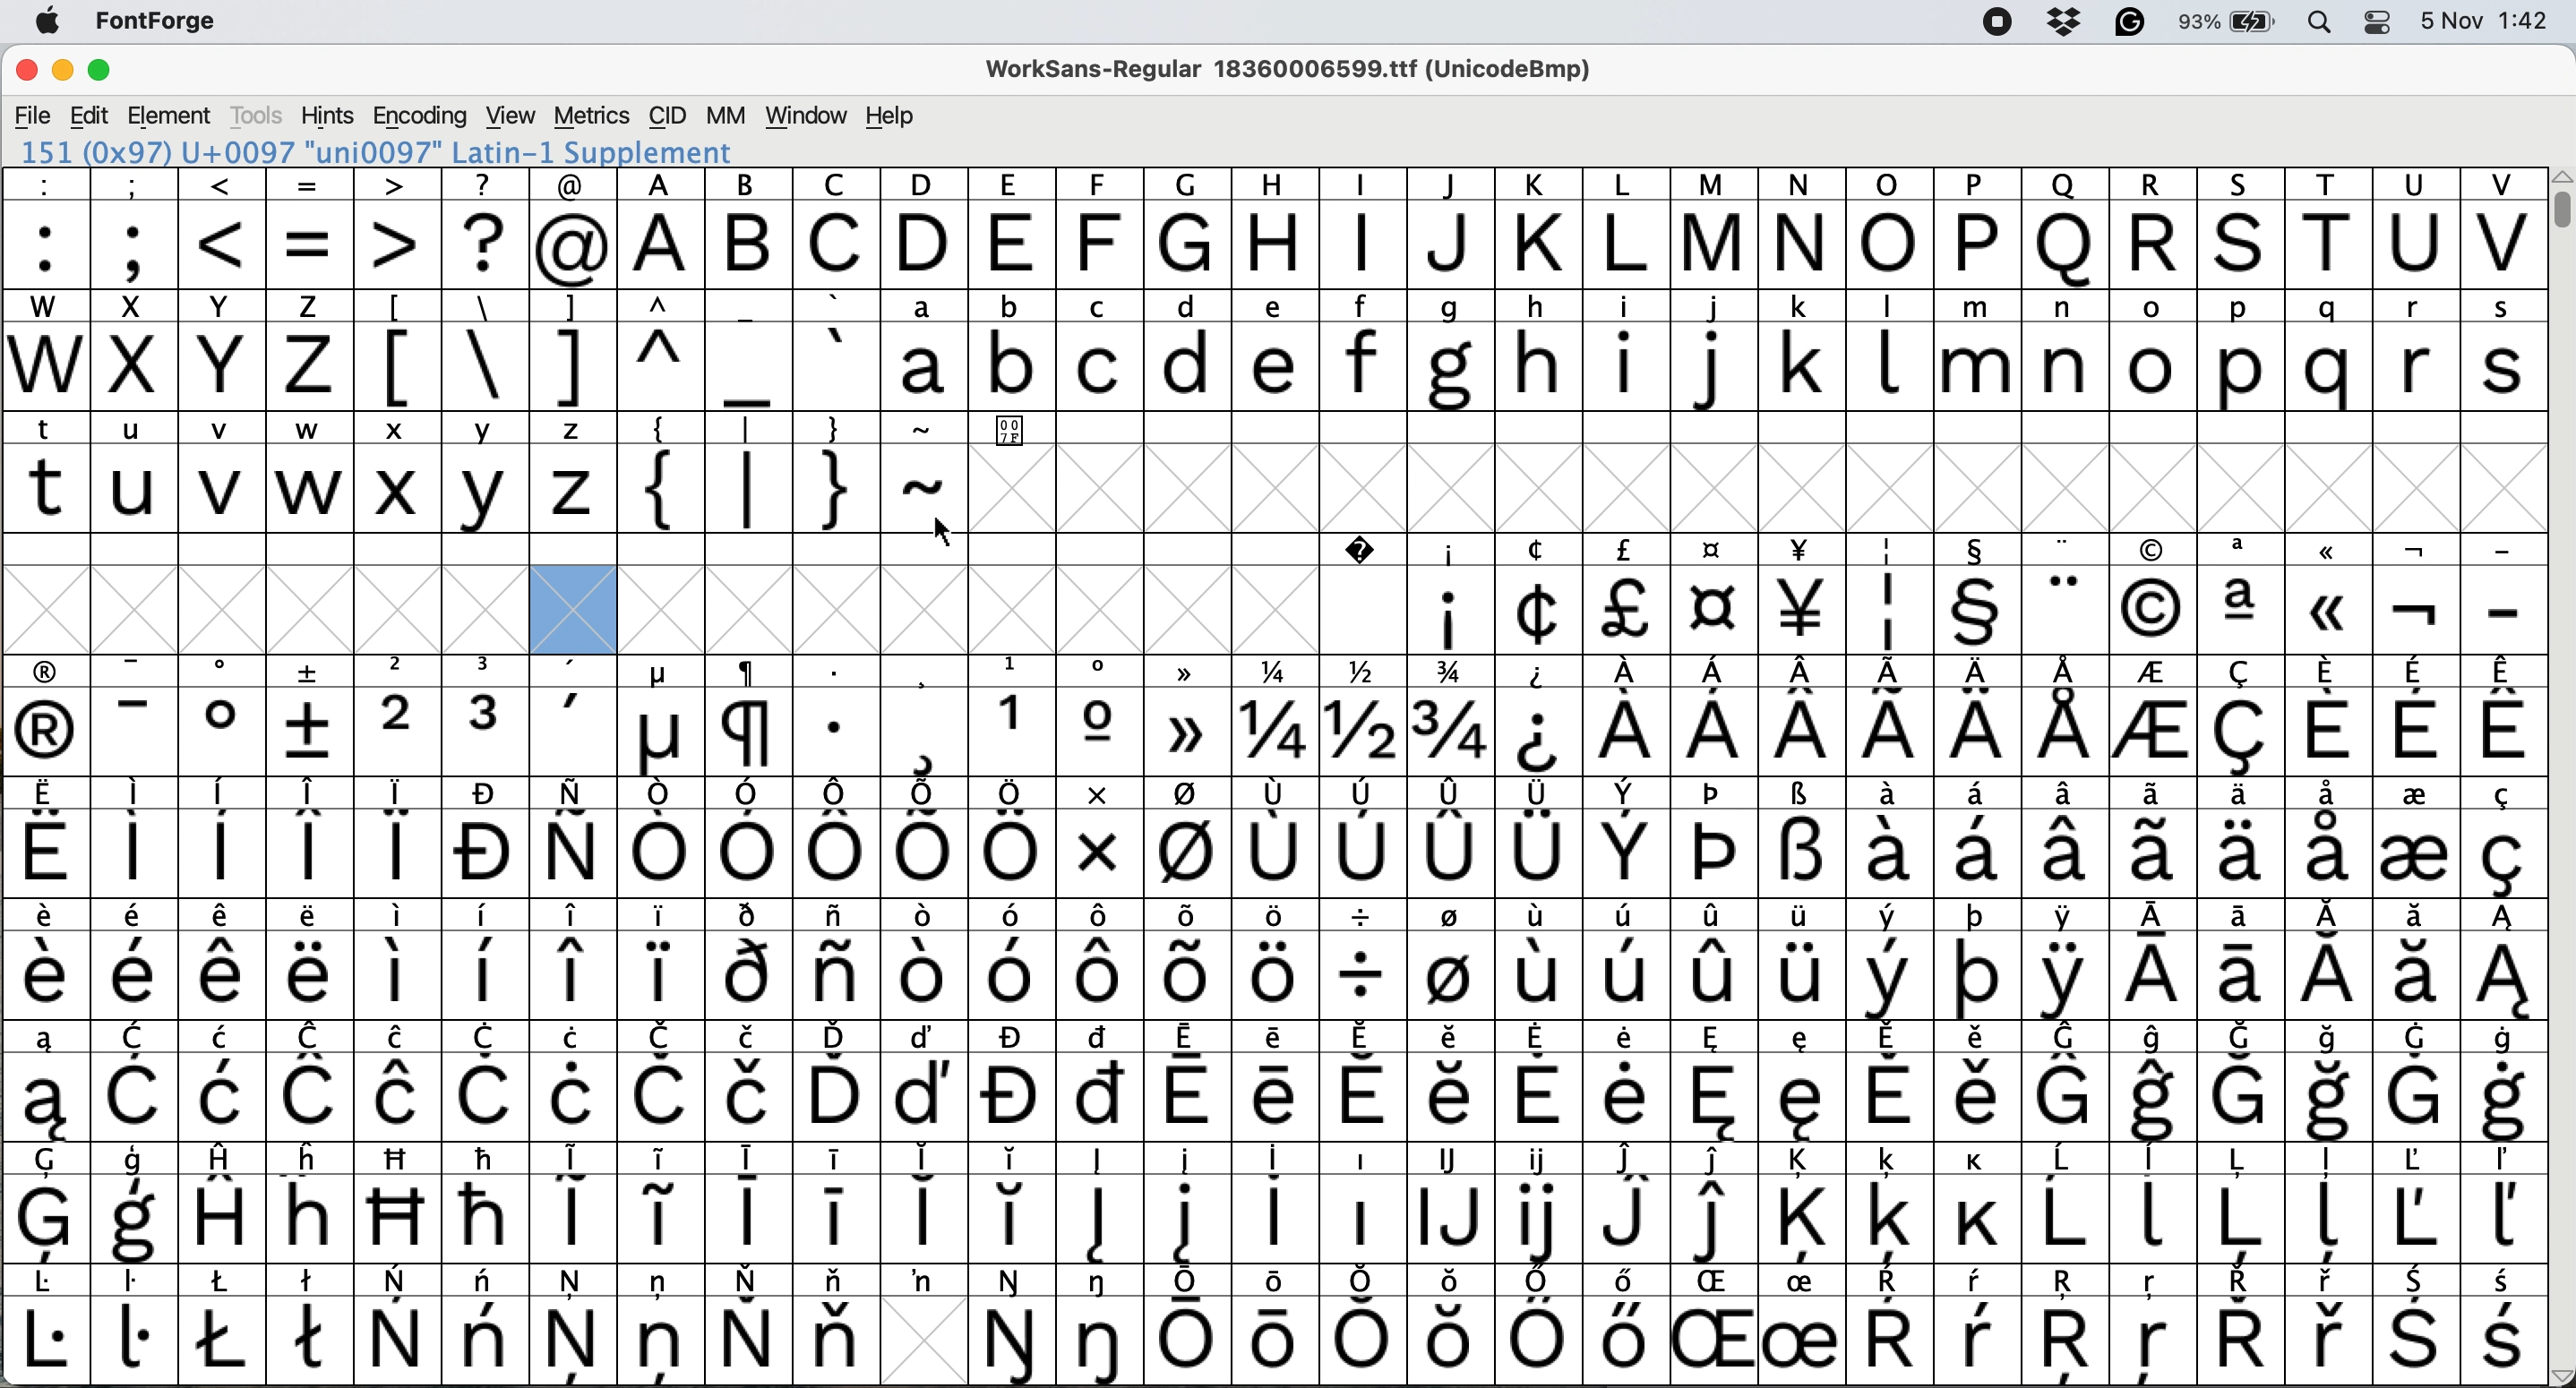 The height and width of the screenshot is (1388, 2576). What do you see at coordinates (1278, 351) in the screenshot?
I see `e` at bounding box center [1278, 351].